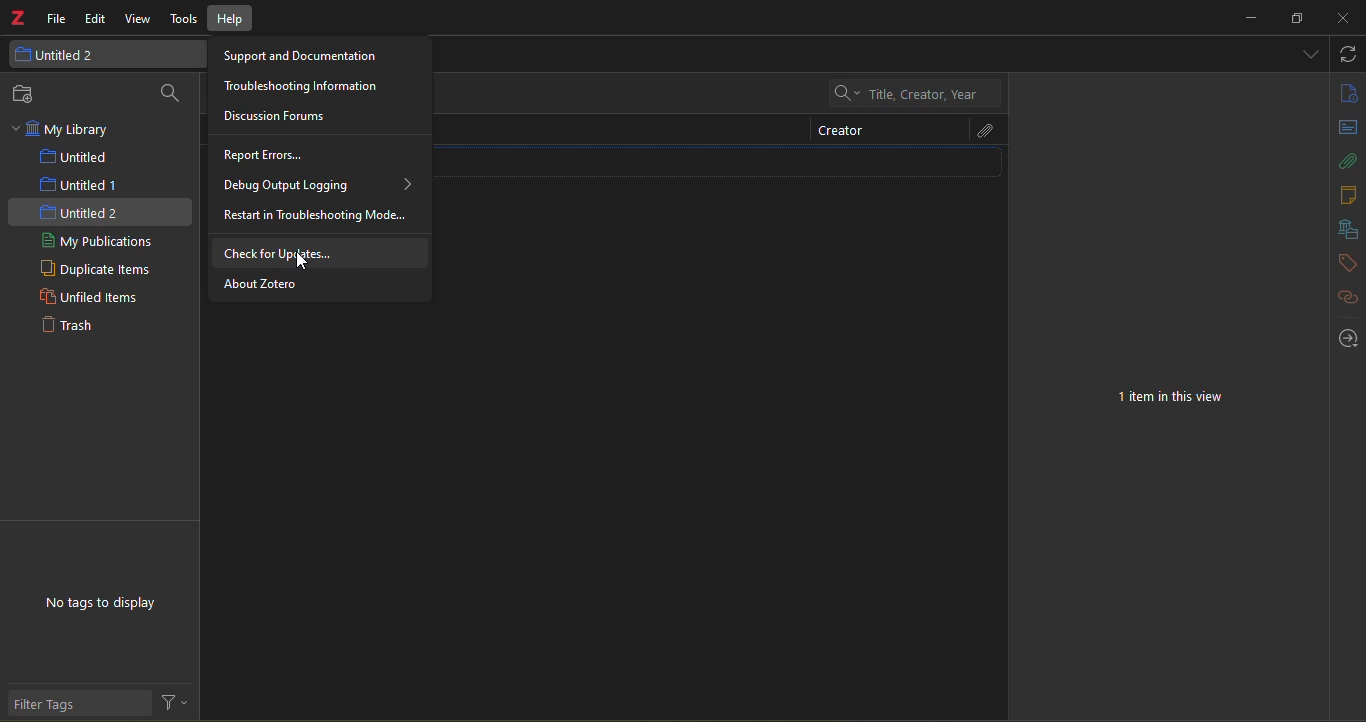 The image size is (1366, 722). Describe the element at coordinates (80, 213) in the screenshot. I see `untitled 2` at that location.